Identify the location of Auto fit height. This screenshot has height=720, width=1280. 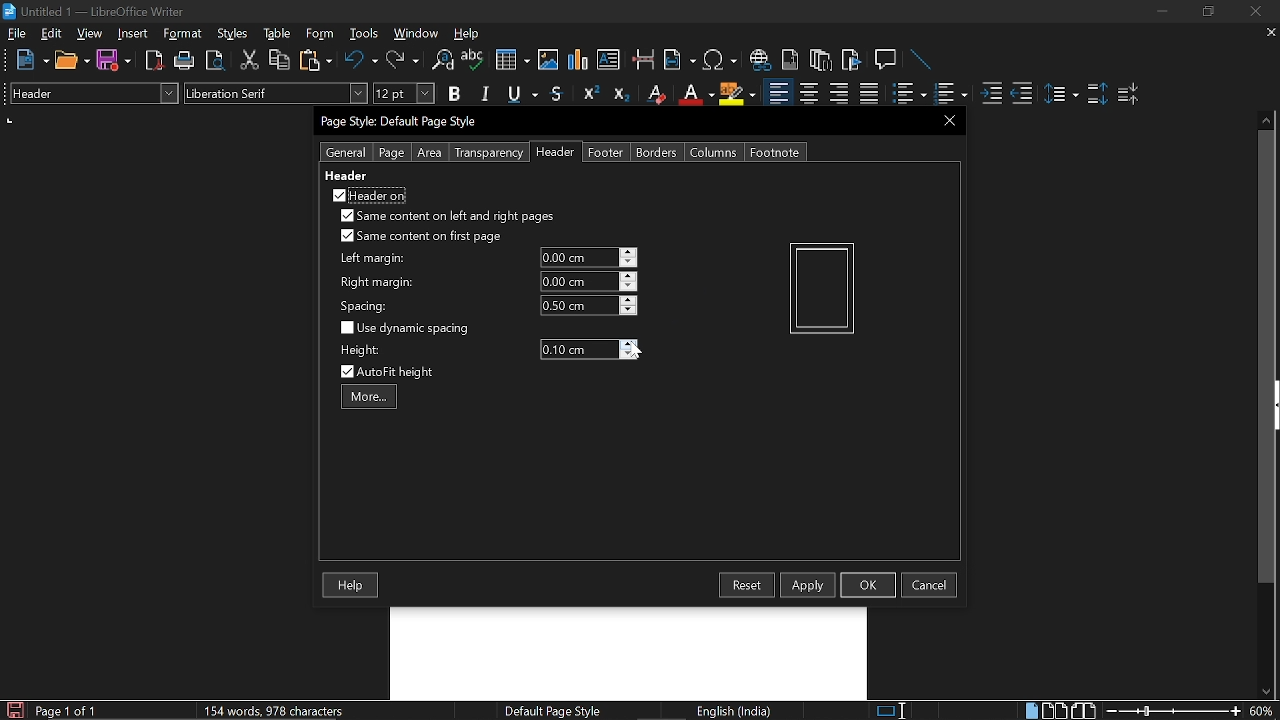
(400, 372).